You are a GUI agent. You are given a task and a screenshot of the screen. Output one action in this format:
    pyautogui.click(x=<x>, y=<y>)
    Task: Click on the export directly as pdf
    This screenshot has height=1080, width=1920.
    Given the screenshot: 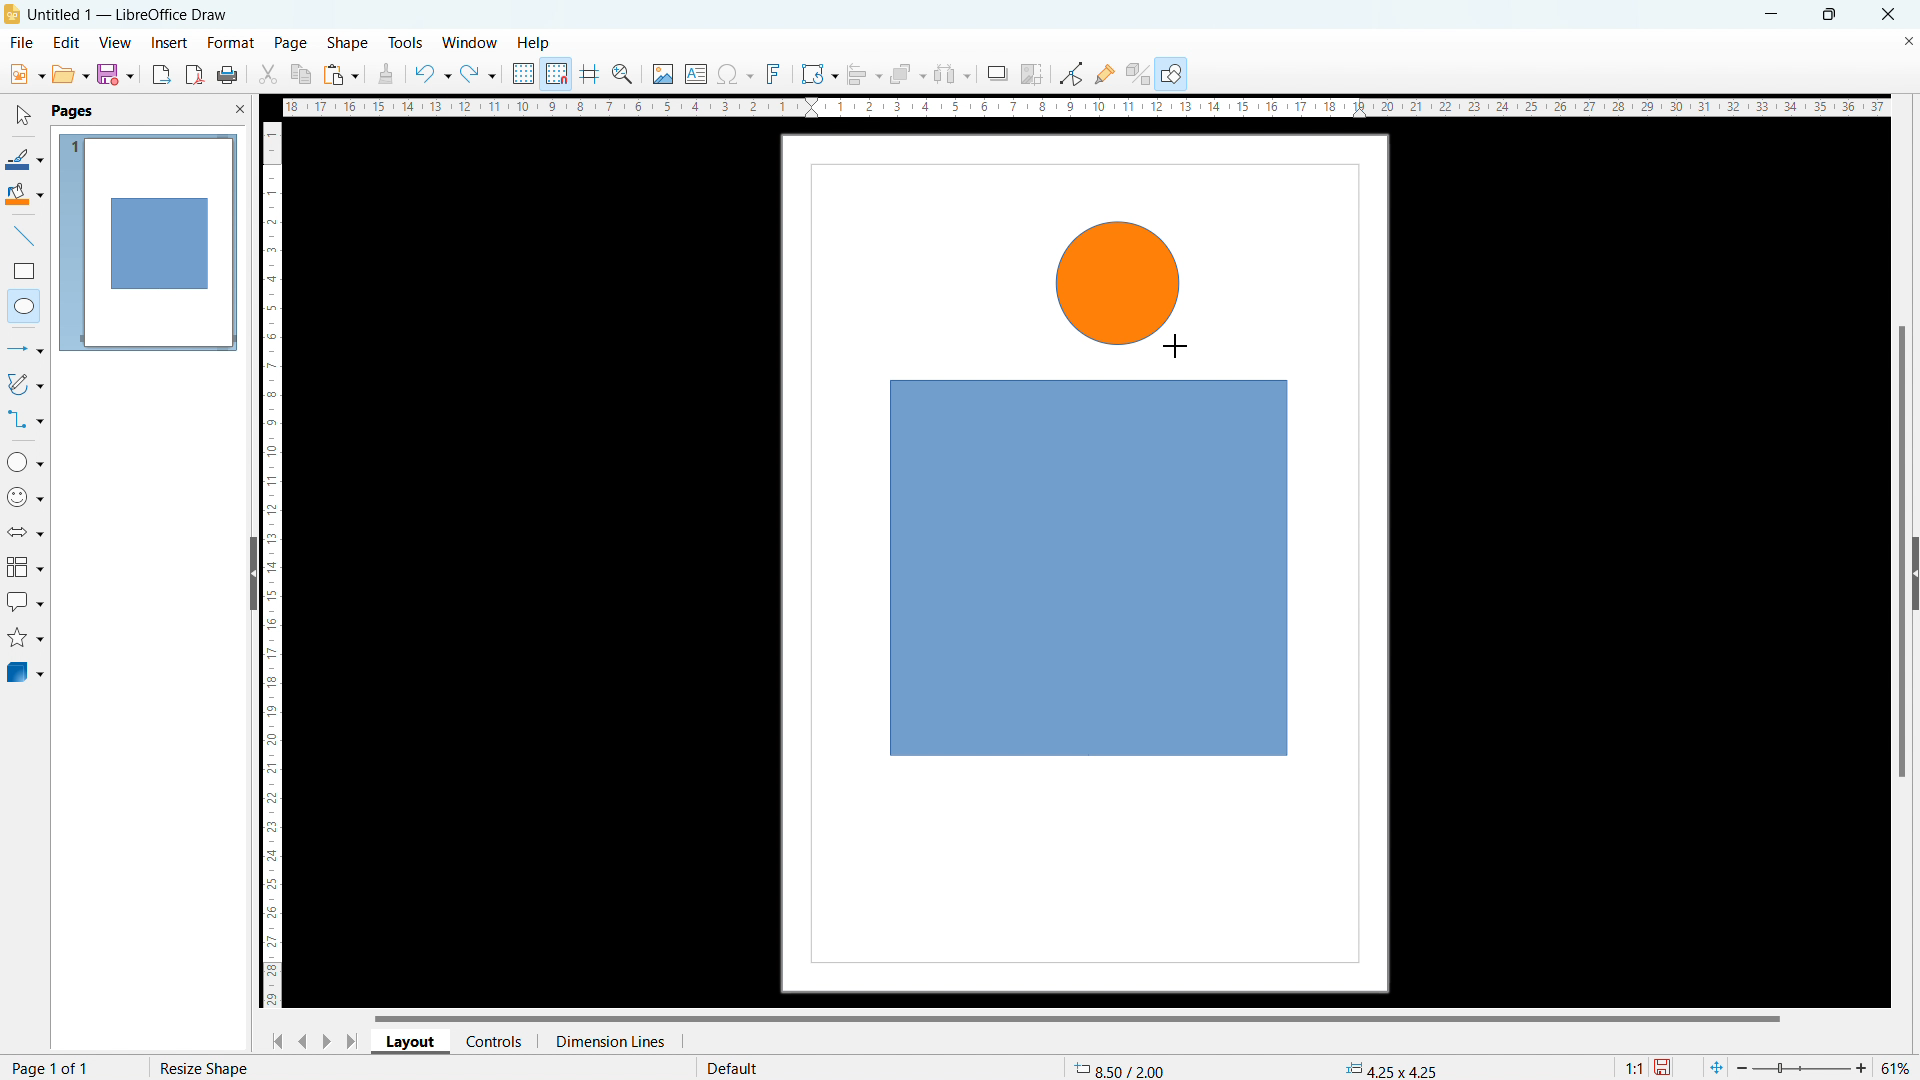 What is the action you would take?
    pyautogui.click(x=194, y=75)
    